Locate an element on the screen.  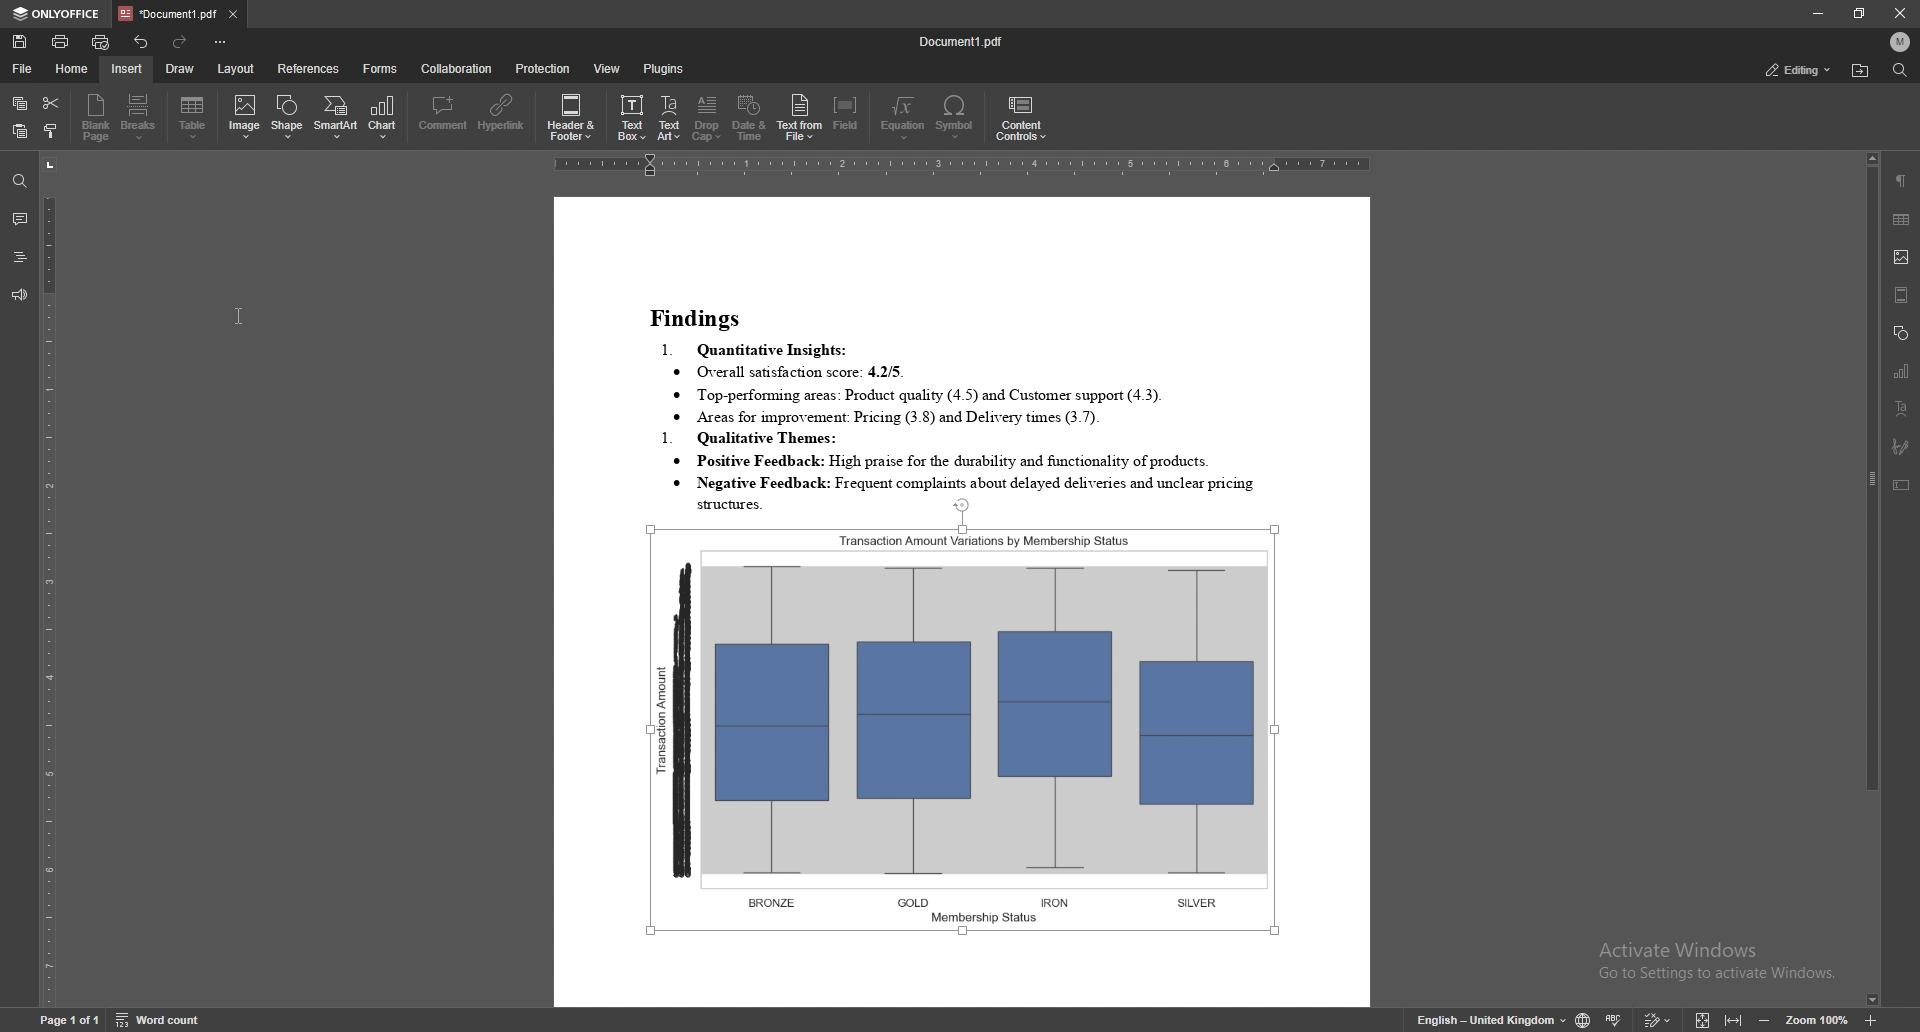
status is located at coordinates (1796, 68).